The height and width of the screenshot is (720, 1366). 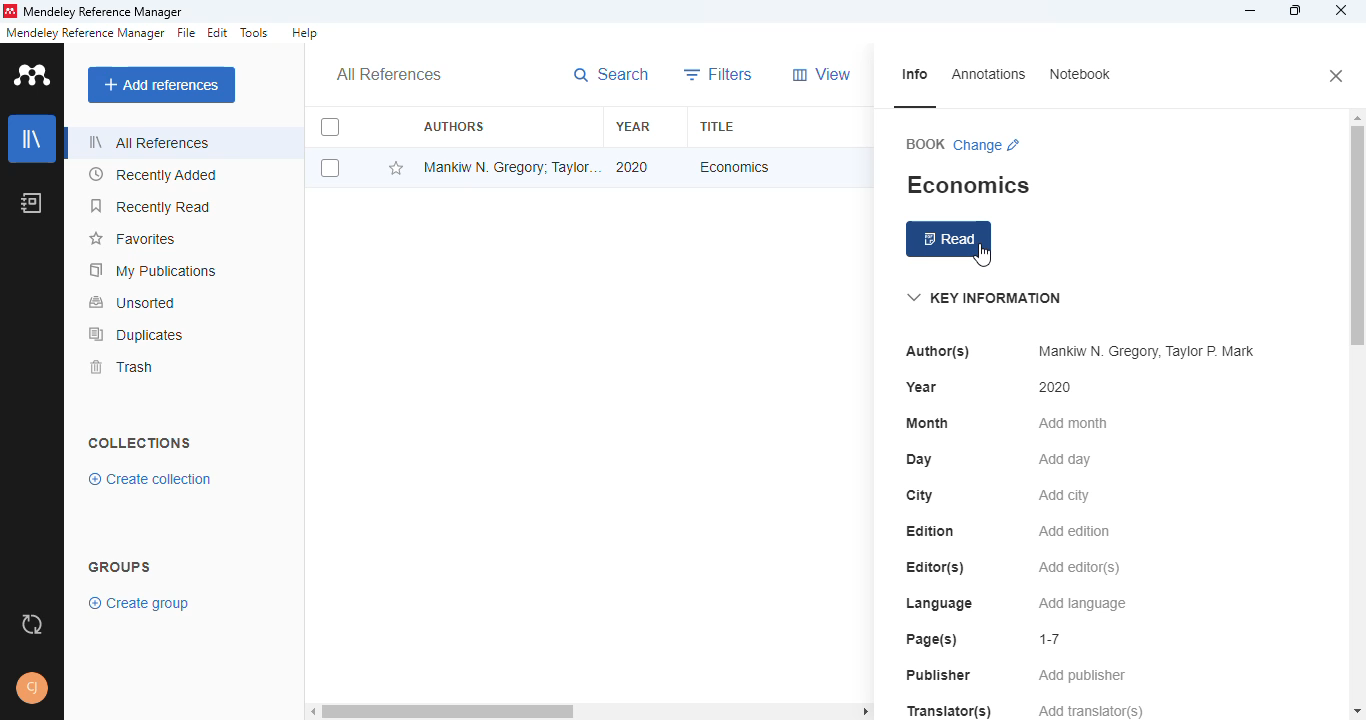 I want to click on city, so click(x=919, y=496).